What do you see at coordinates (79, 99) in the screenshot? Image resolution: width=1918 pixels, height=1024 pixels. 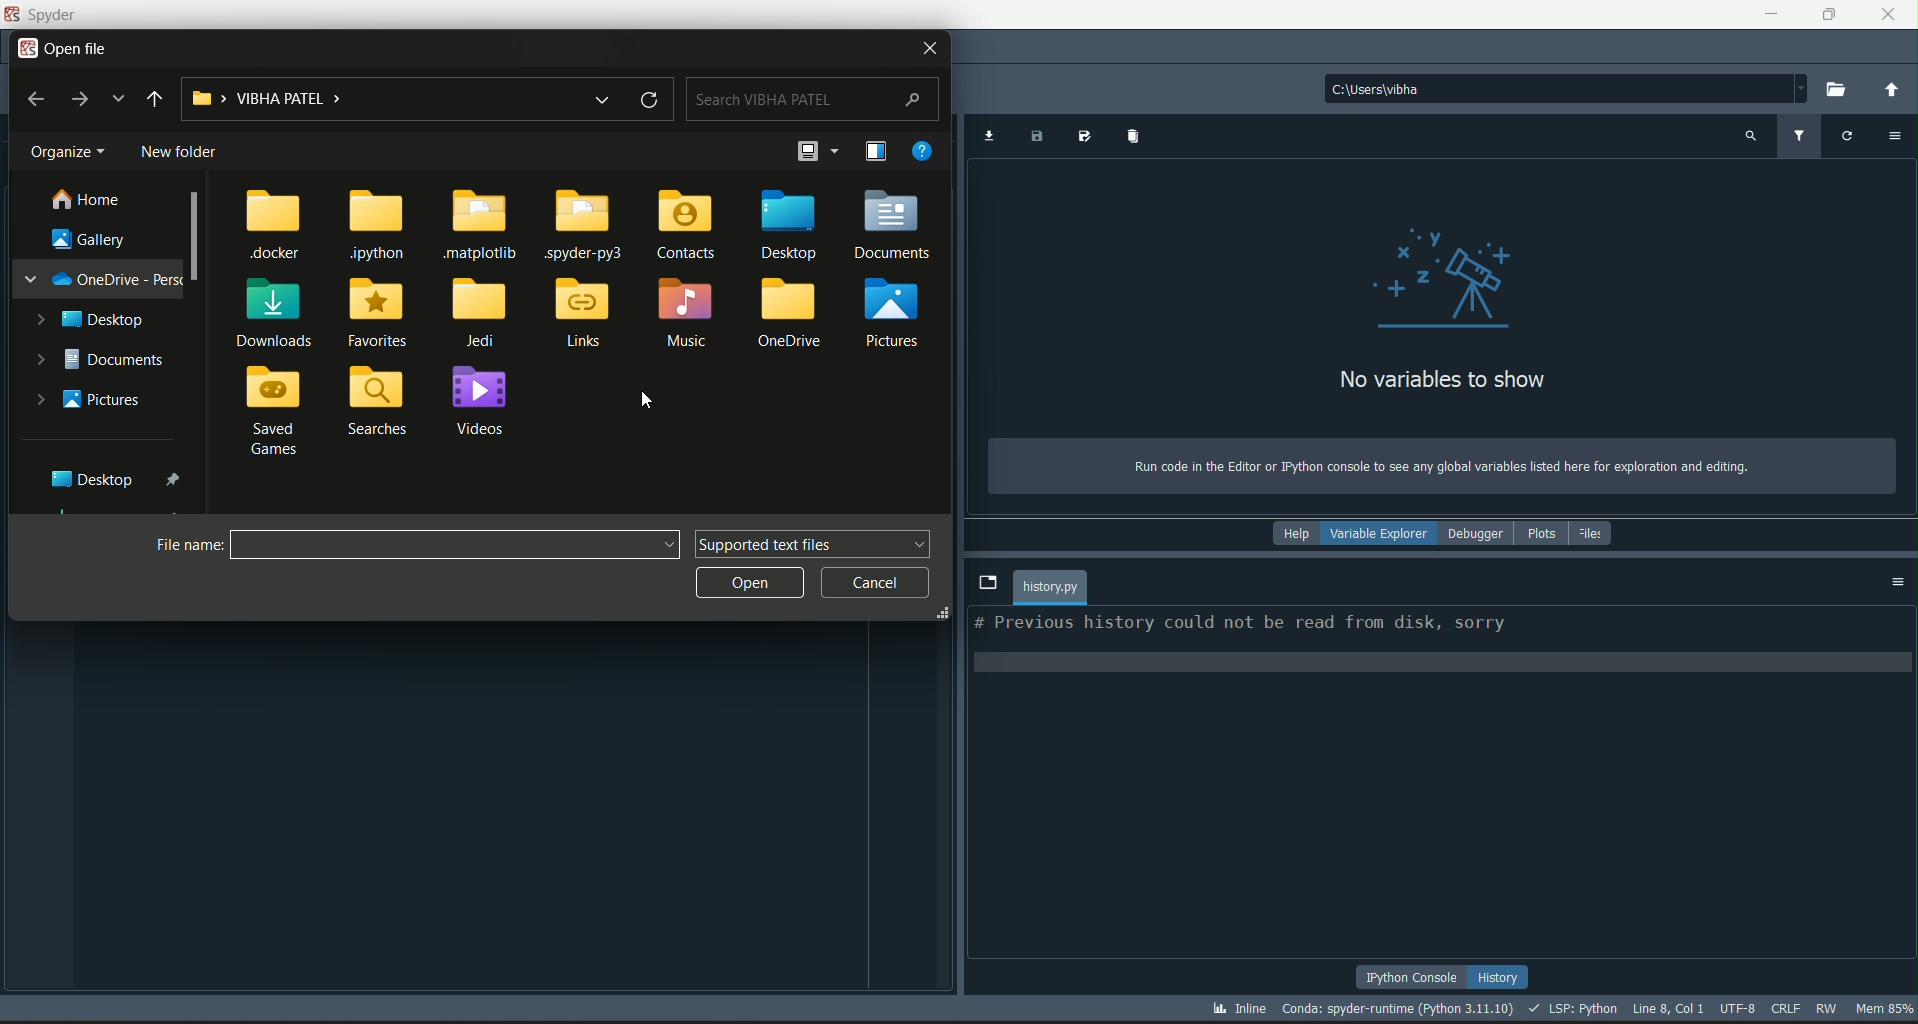 I see `forward` at bounding box center [79, 99].